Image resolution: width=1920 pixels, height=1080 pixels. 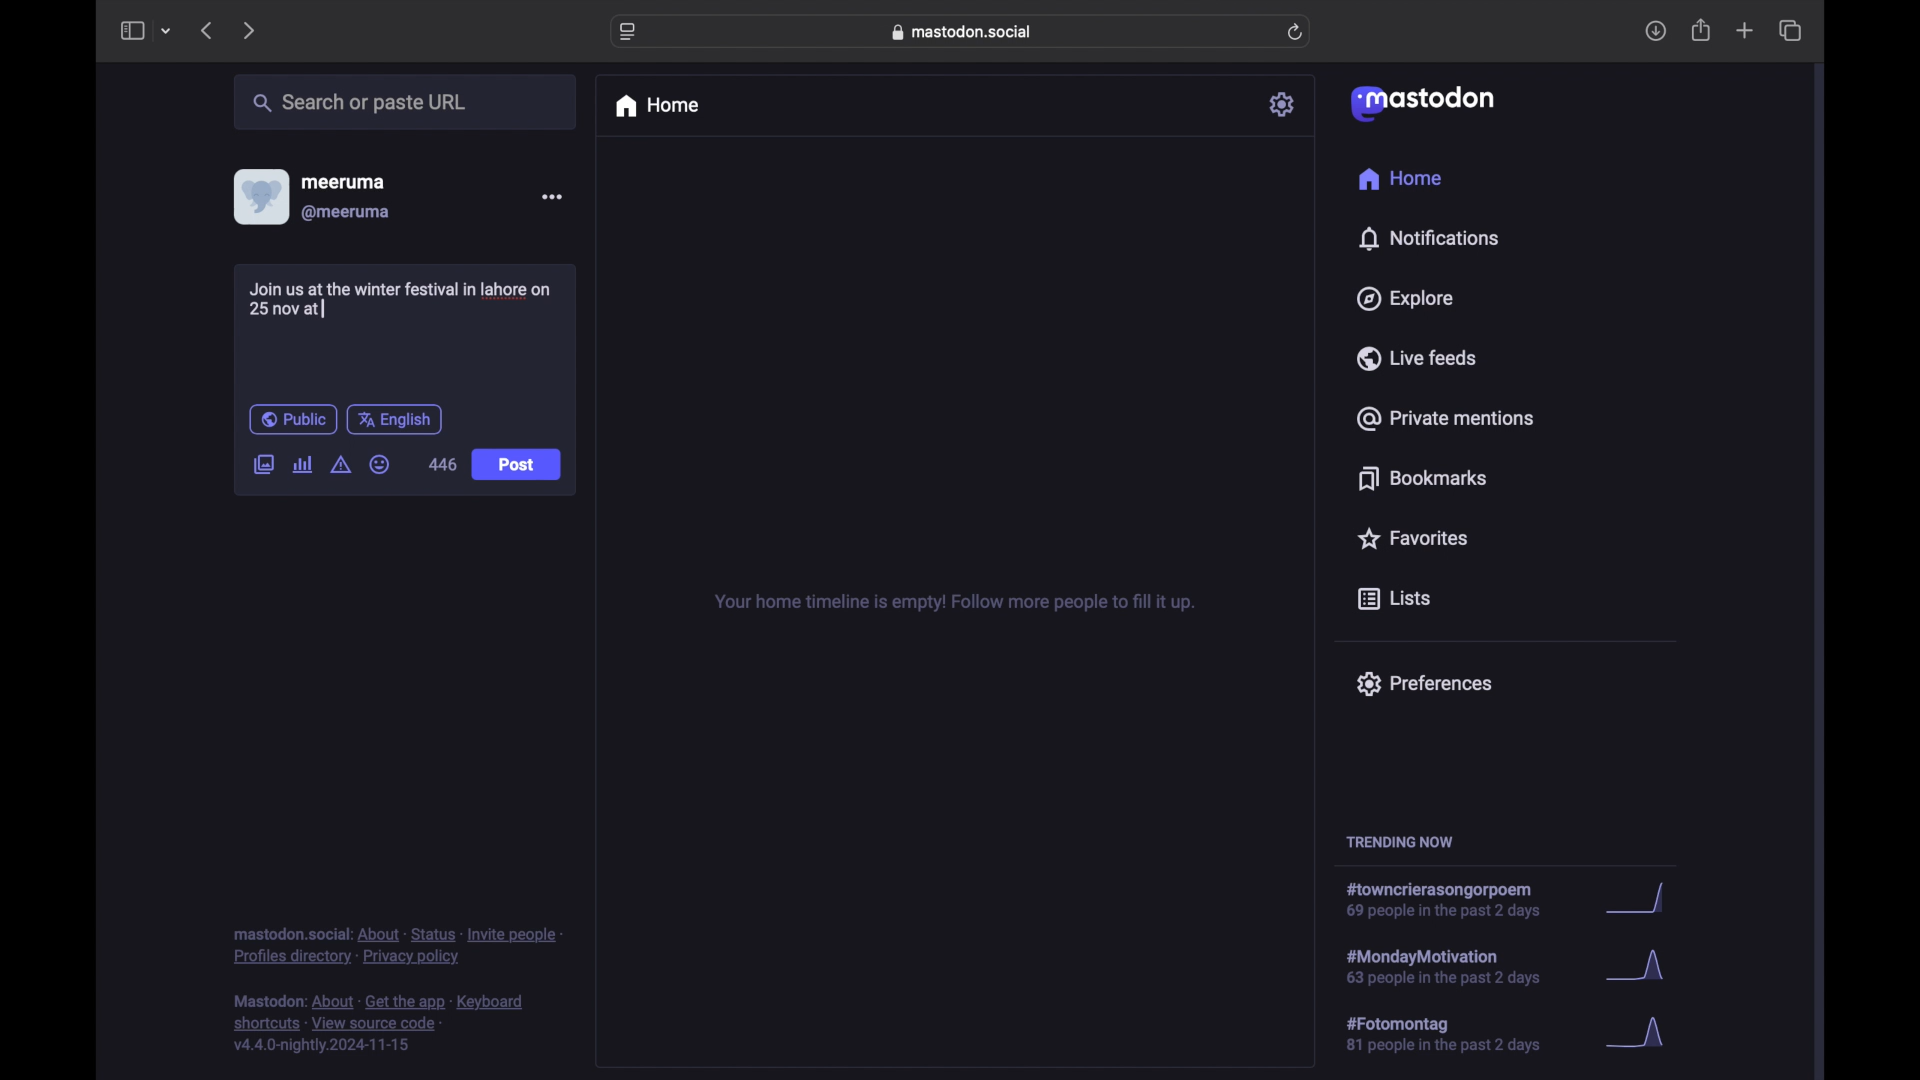 What do you see at coordinates (1702, 31) in the screenshot?
I see `share` at bounding box center [1702, 31].